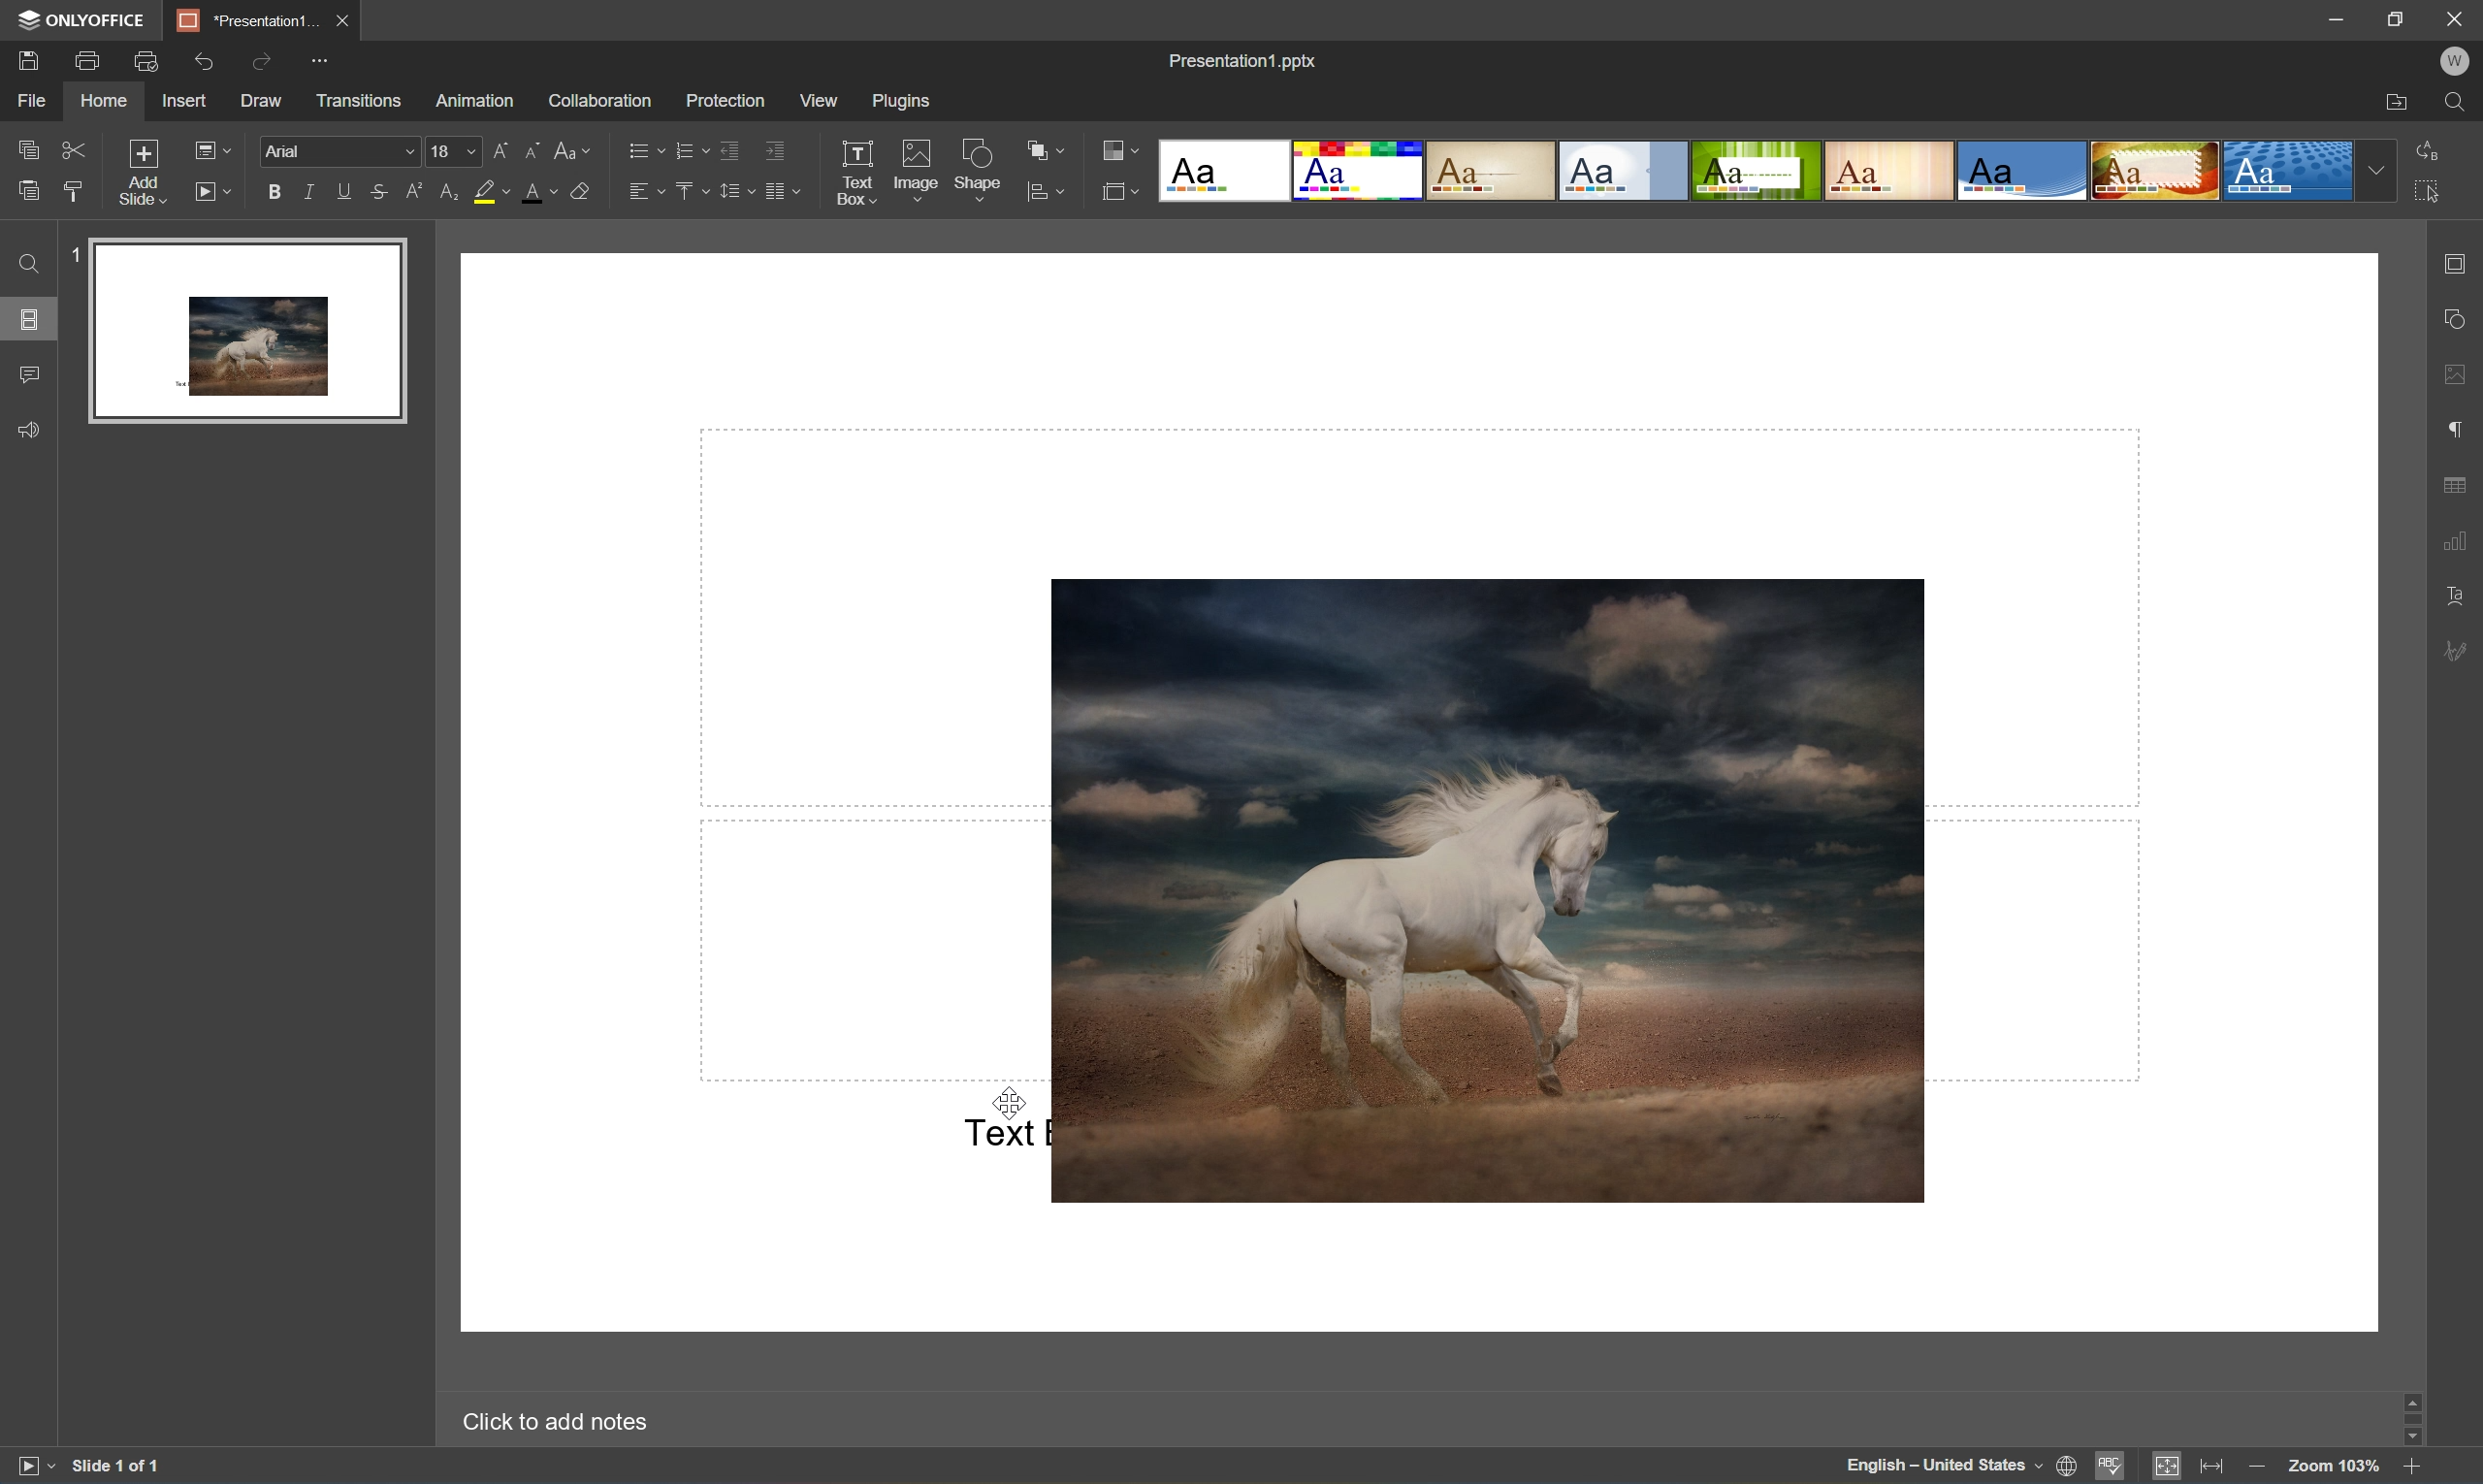 The width and height of the screenshot is (2483, 1484). What do you see at coordinates (266, 102) in the screenshot?
I see `Draw` at bounding box center [266, 102].